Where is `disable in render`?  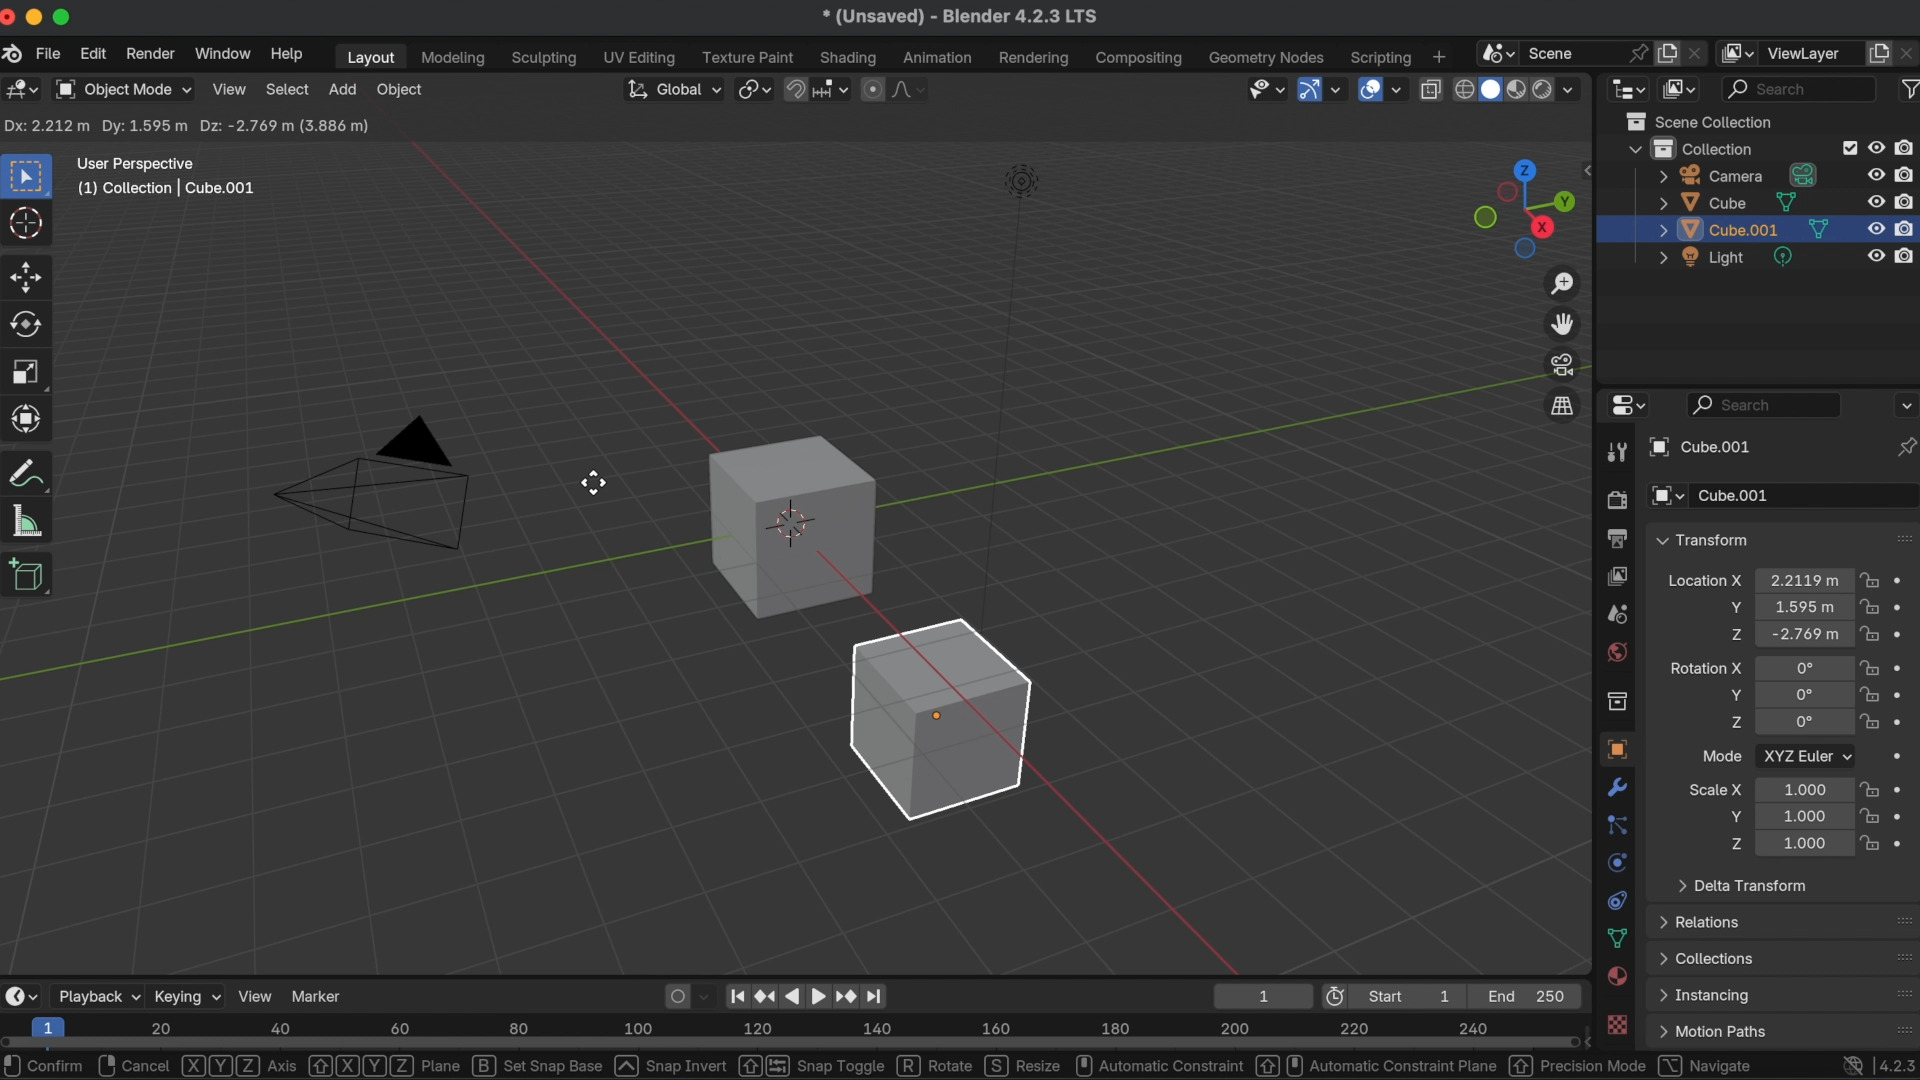
disable in render is located at coordinates (1907, 147).